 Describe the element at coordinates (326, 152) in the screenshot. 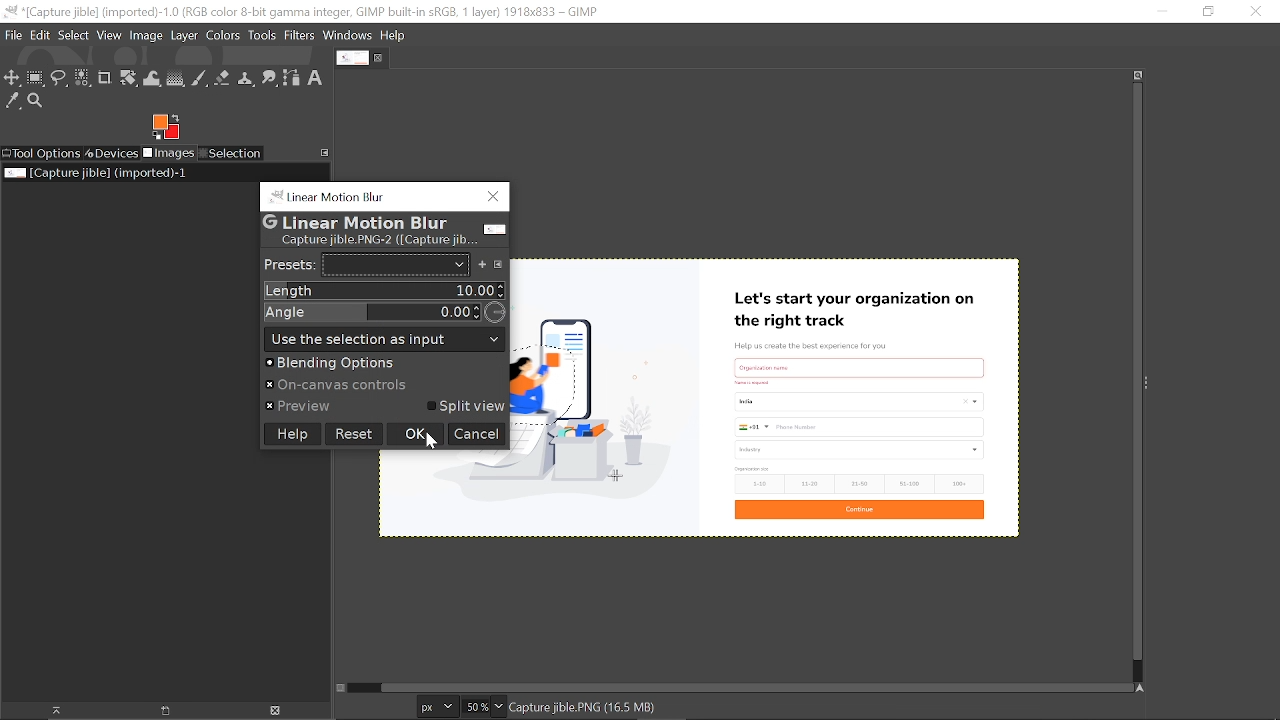

I see `Access this tab` at that location.